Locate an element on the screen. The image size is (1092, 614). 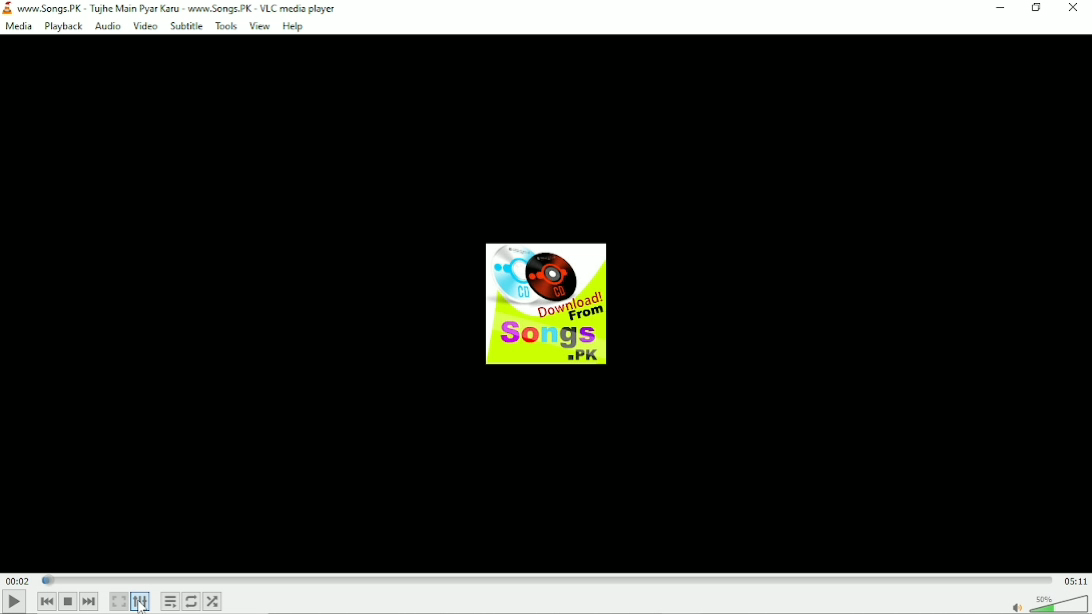
Audio track is located at coordinates (545, 304).